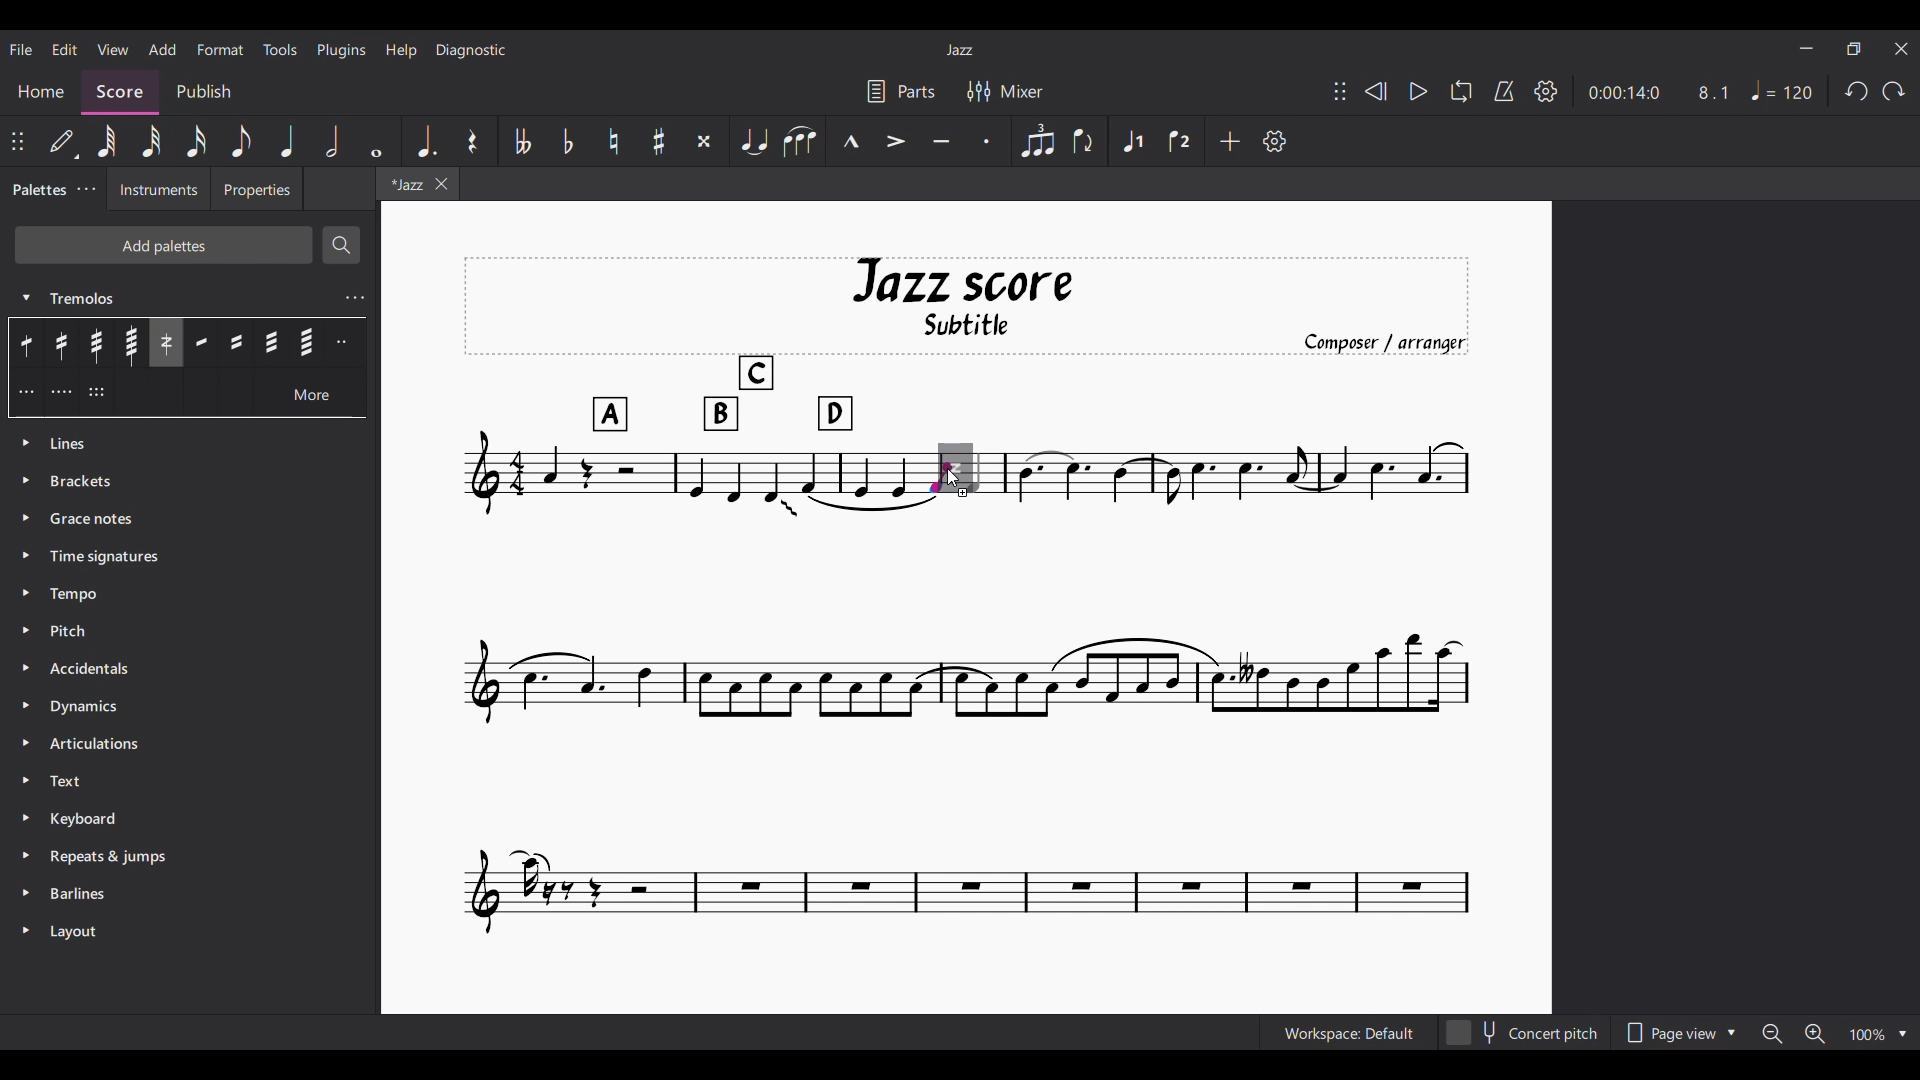 This screenshot has height=1080, width=1920. I want to click on Help, so click(402, 51).